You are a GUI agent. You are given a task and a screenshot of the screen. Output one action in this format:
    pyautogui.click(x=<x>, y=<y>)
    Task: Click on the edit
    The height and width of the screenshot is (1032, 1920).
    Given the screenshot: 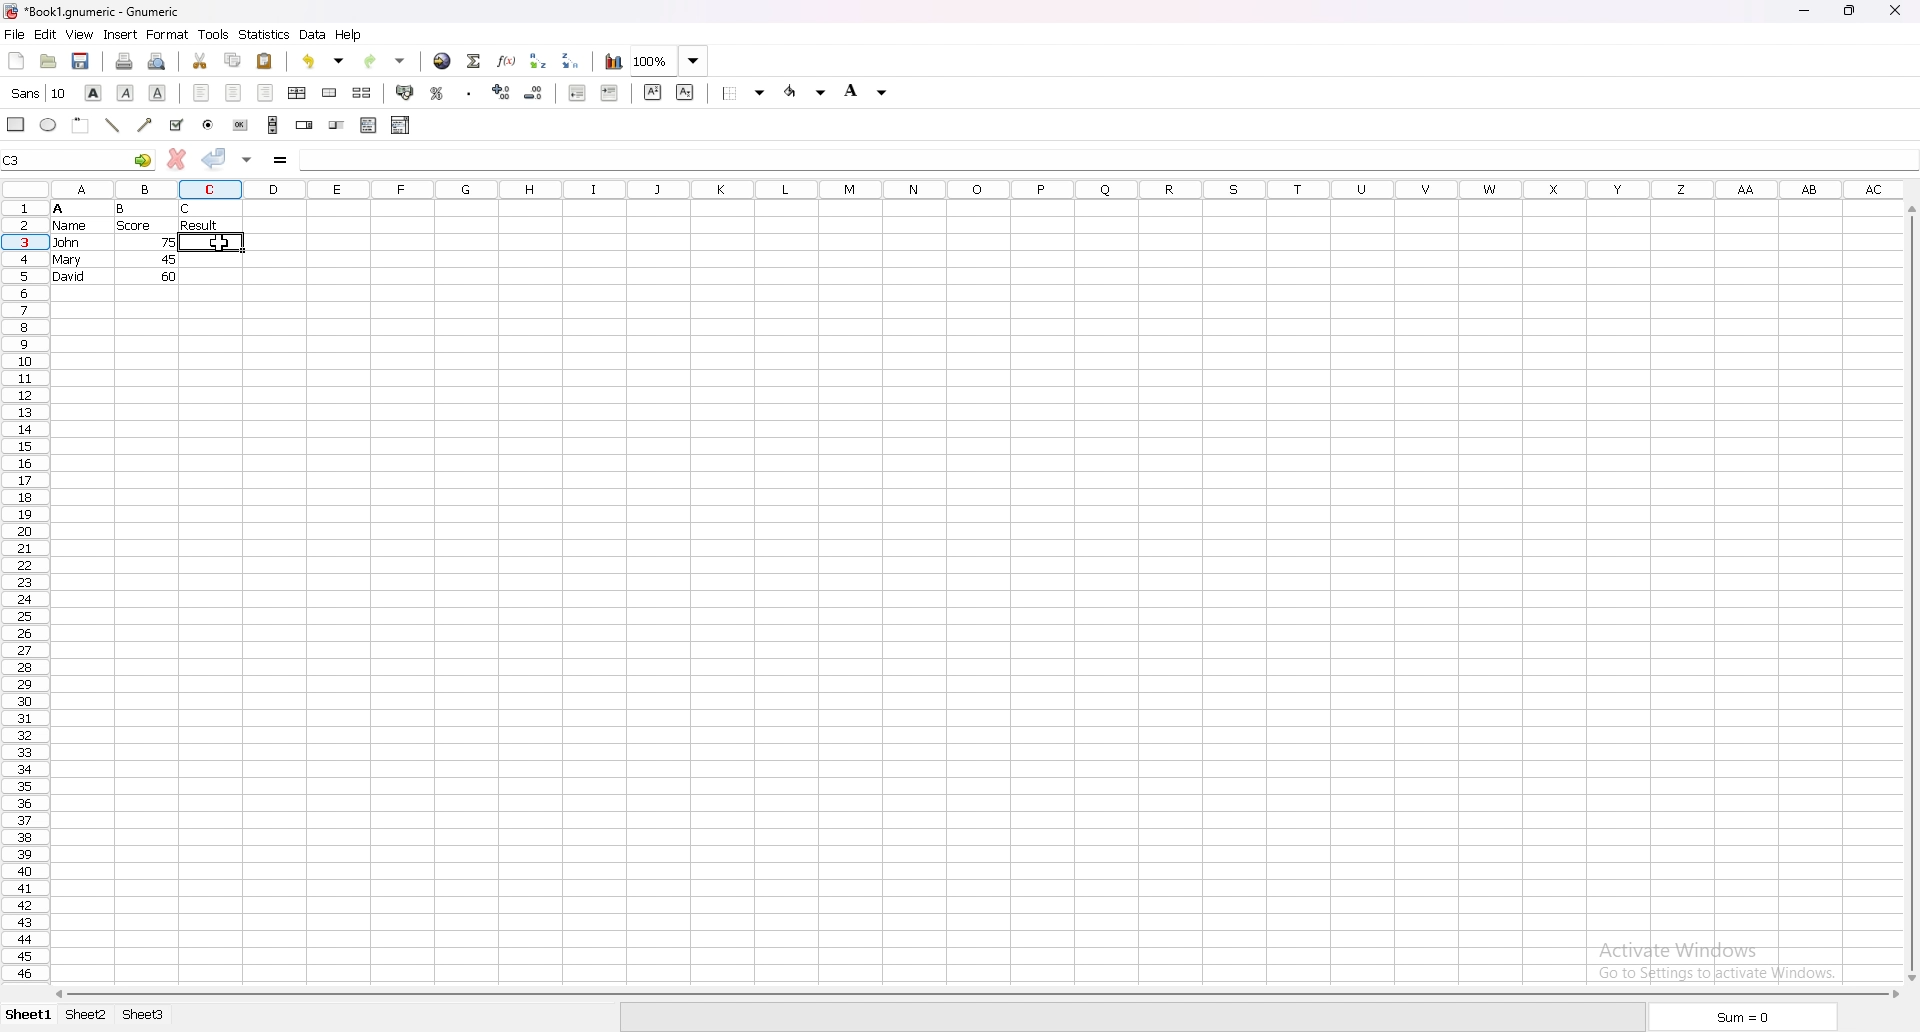 What is the action you would take?
    pyautogui.click(x=45, y=35)
    